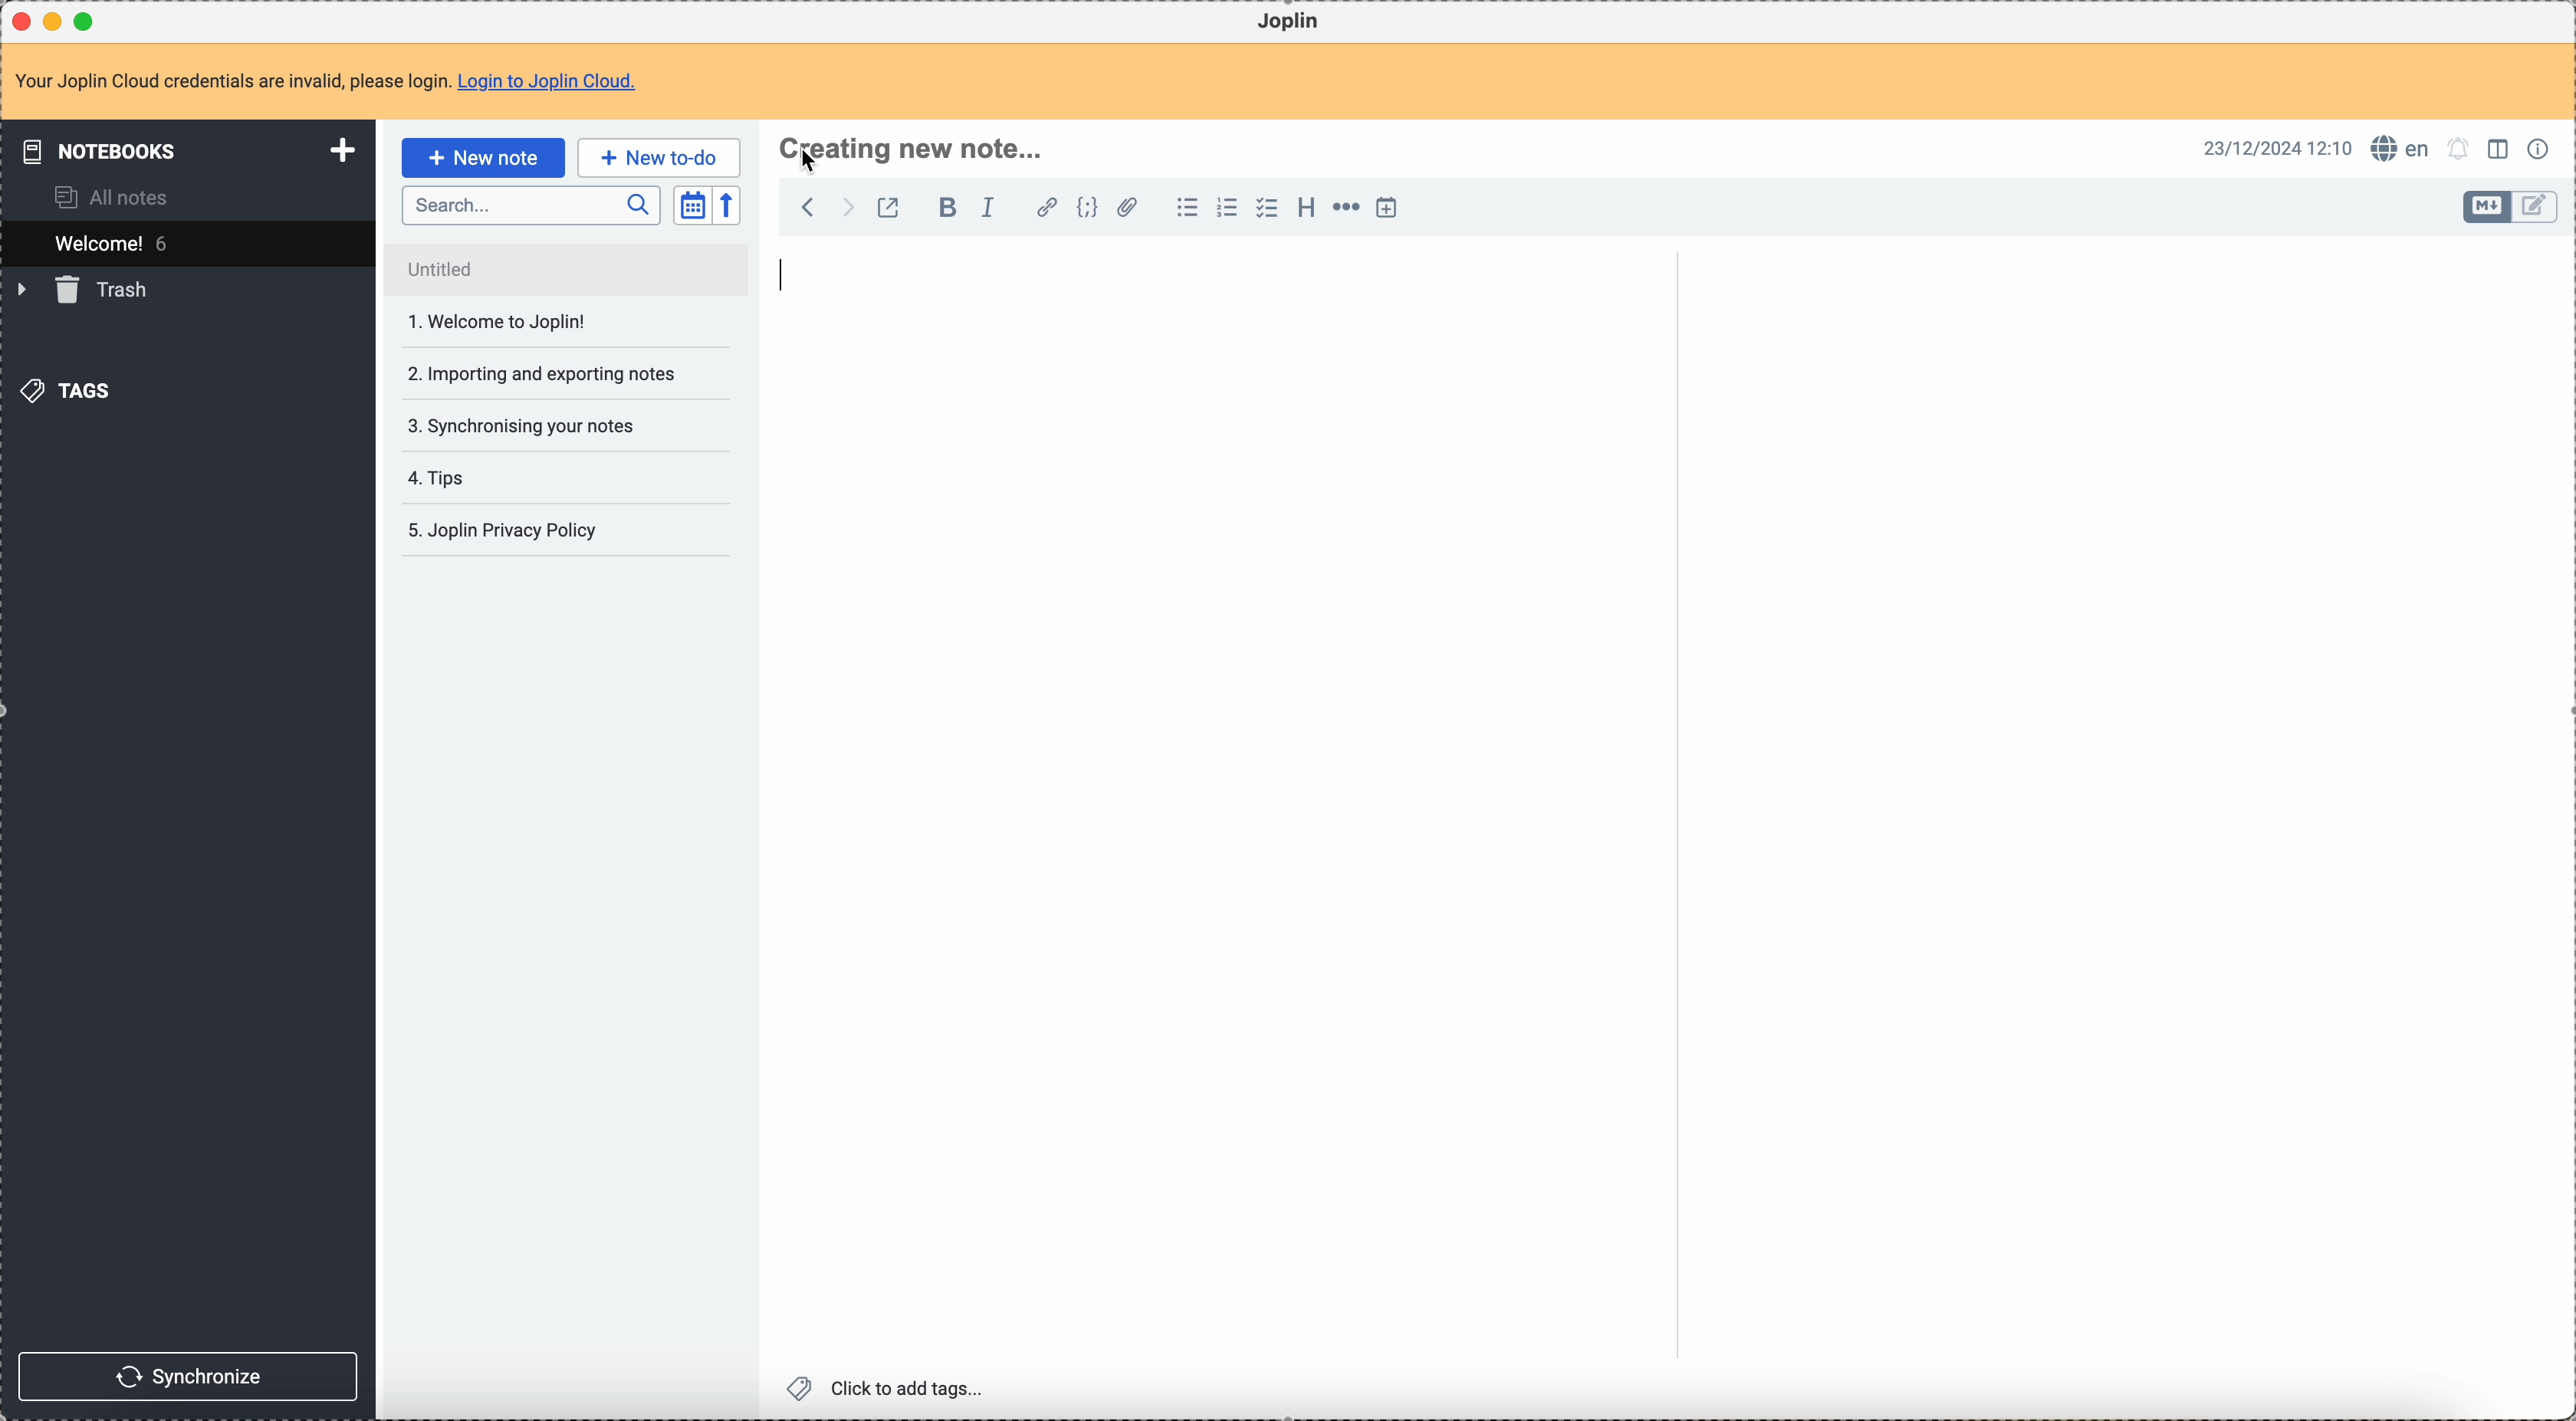  I want to click on horizontal rule, so click(1346, 210).